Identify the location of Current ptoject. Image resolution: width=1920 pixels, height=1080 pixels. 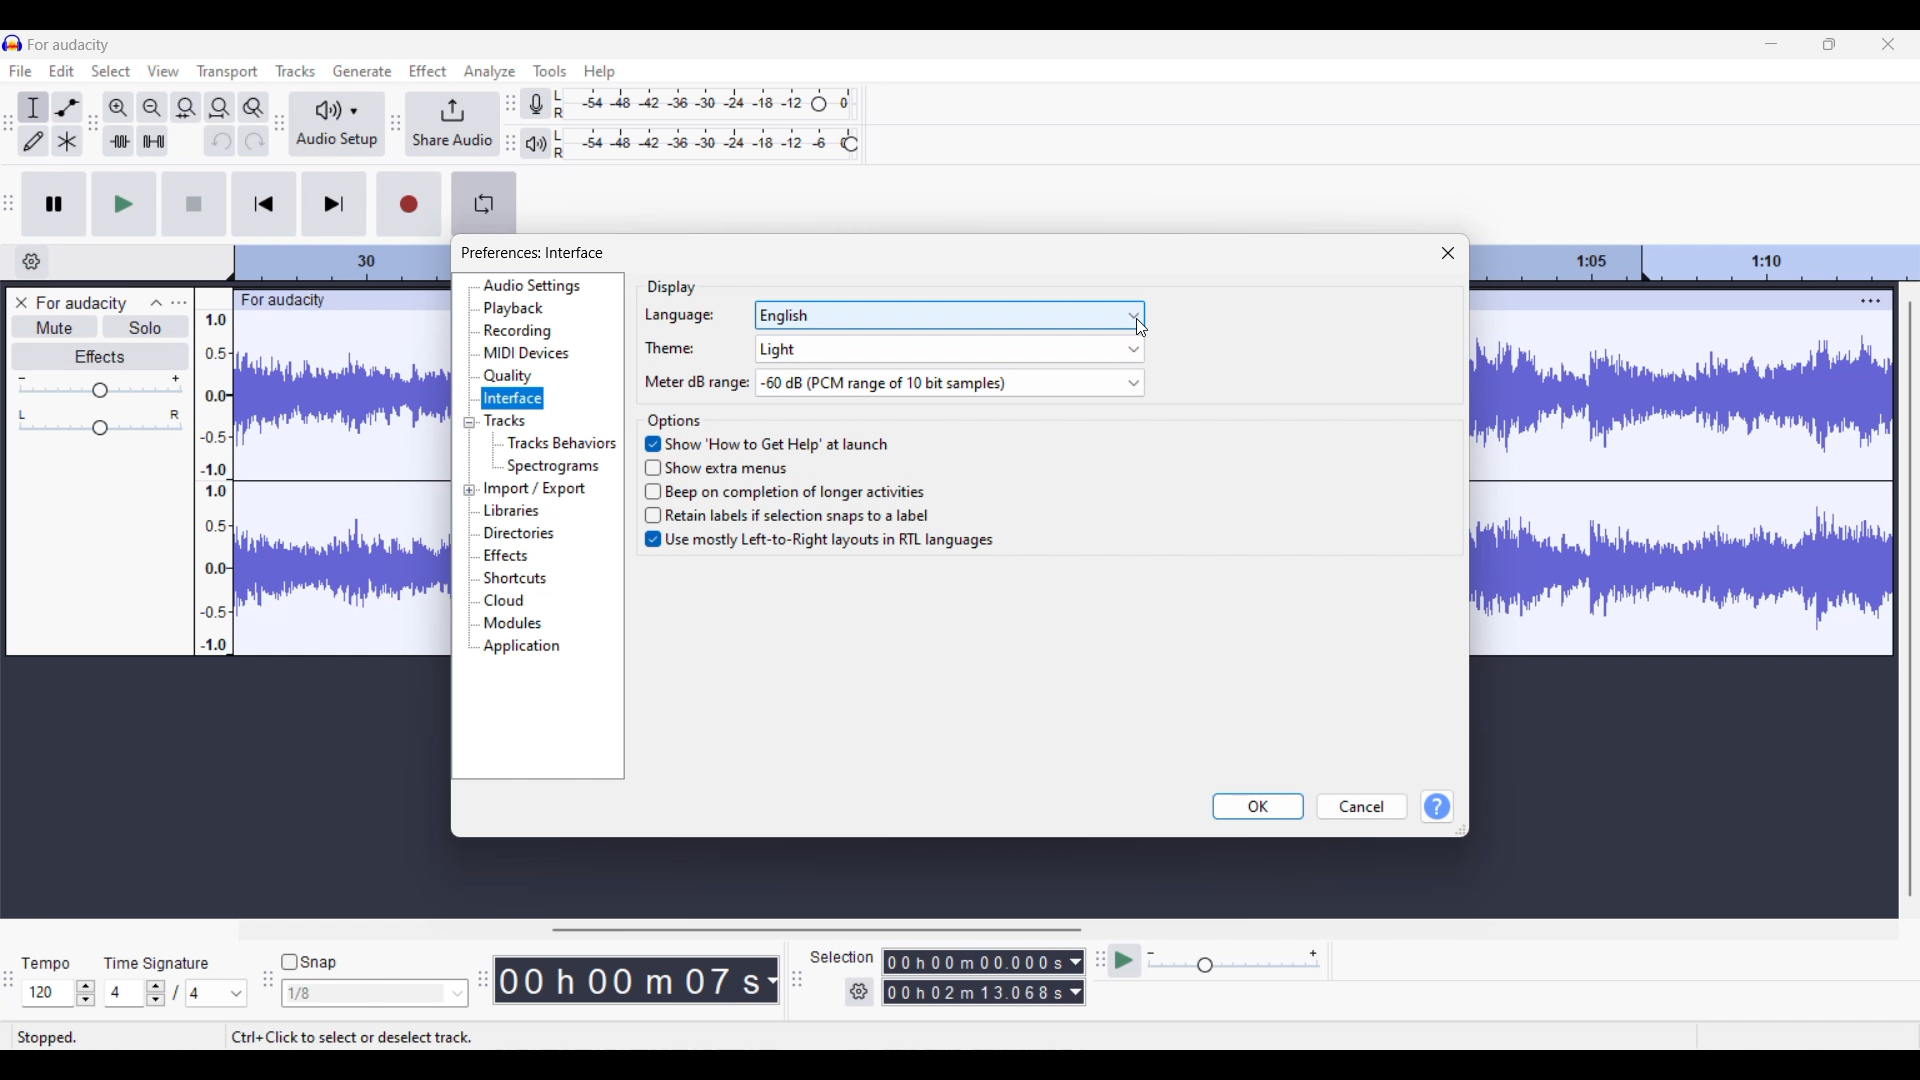
(82, 304).